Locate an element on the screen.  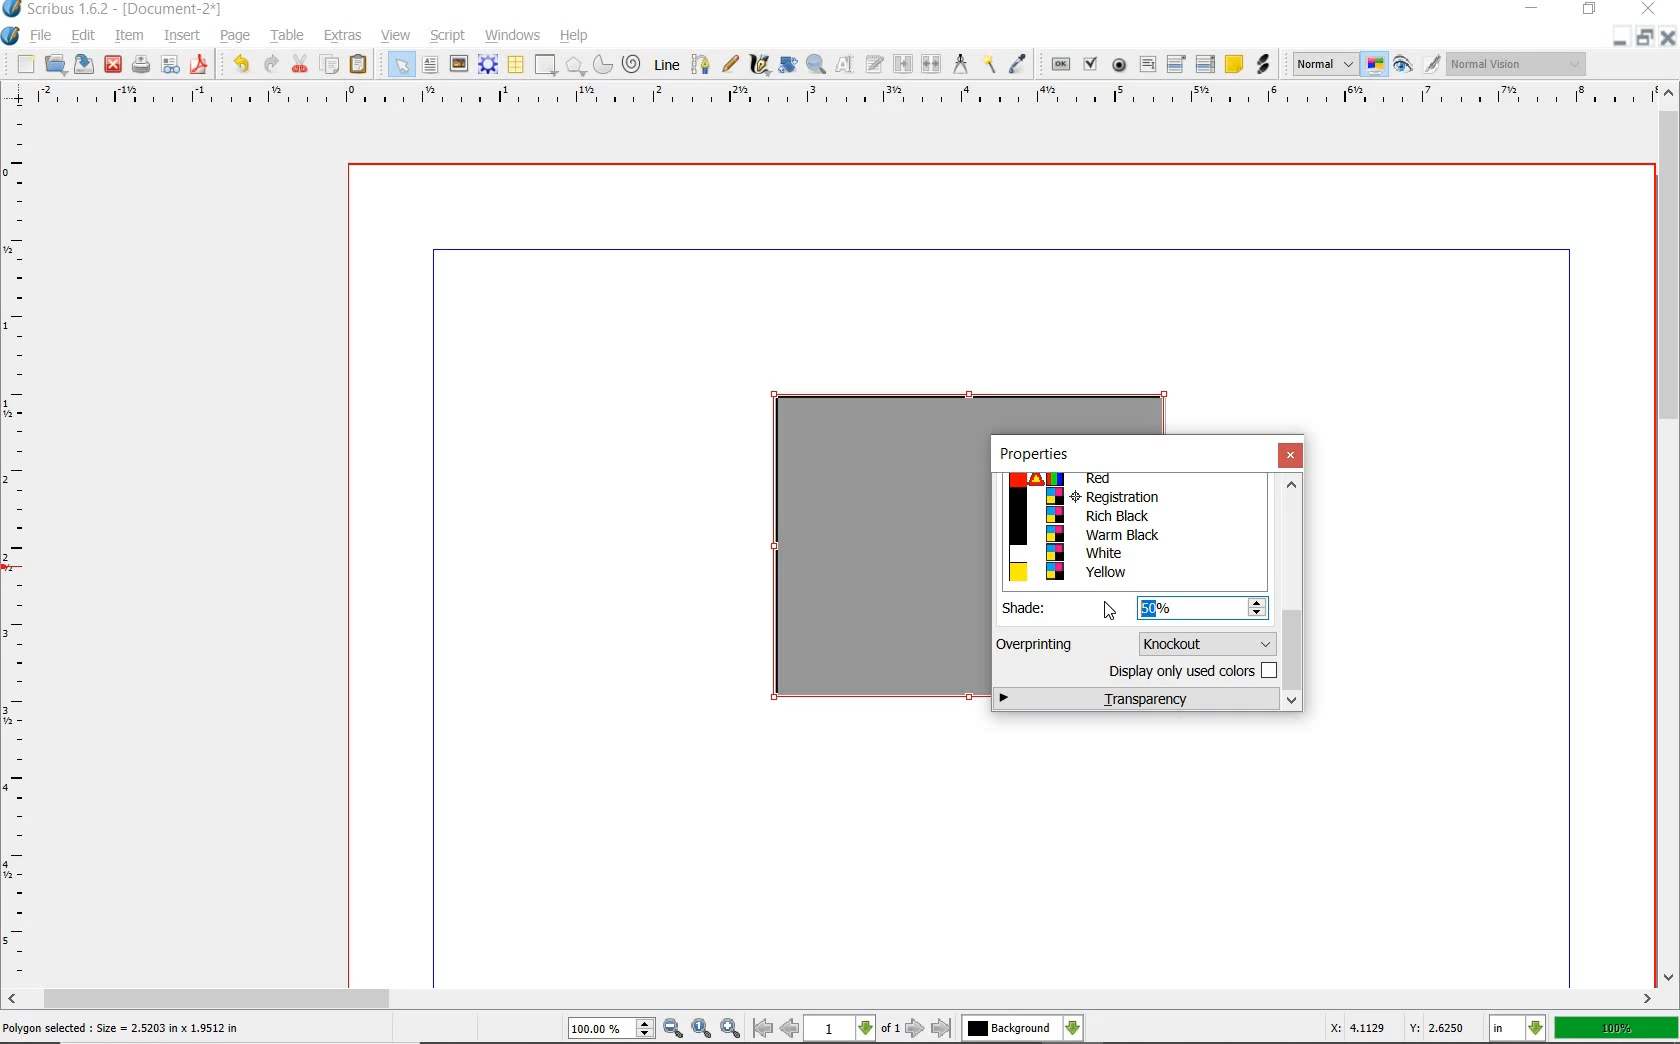
ruler is located at coordinates (21, 547).